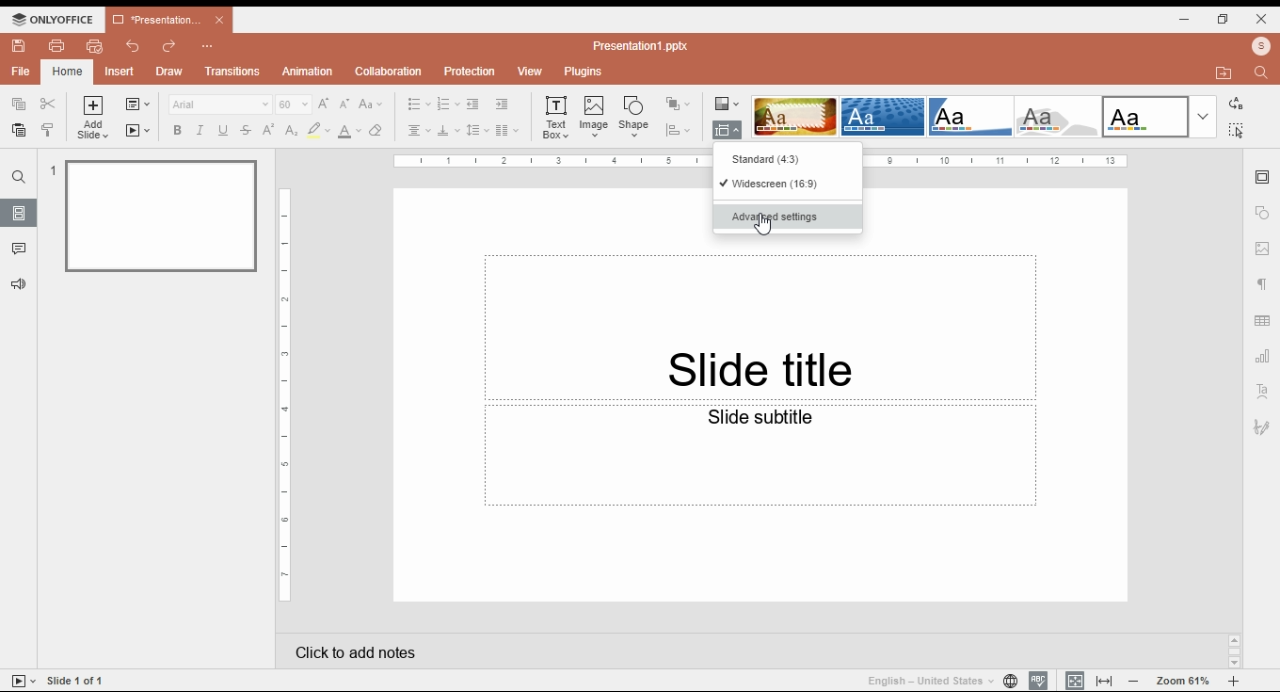  What do you see at coordinates (1075, 680) in the screenshot?
I see `fit to slide` at bounding box center [1075, 680].